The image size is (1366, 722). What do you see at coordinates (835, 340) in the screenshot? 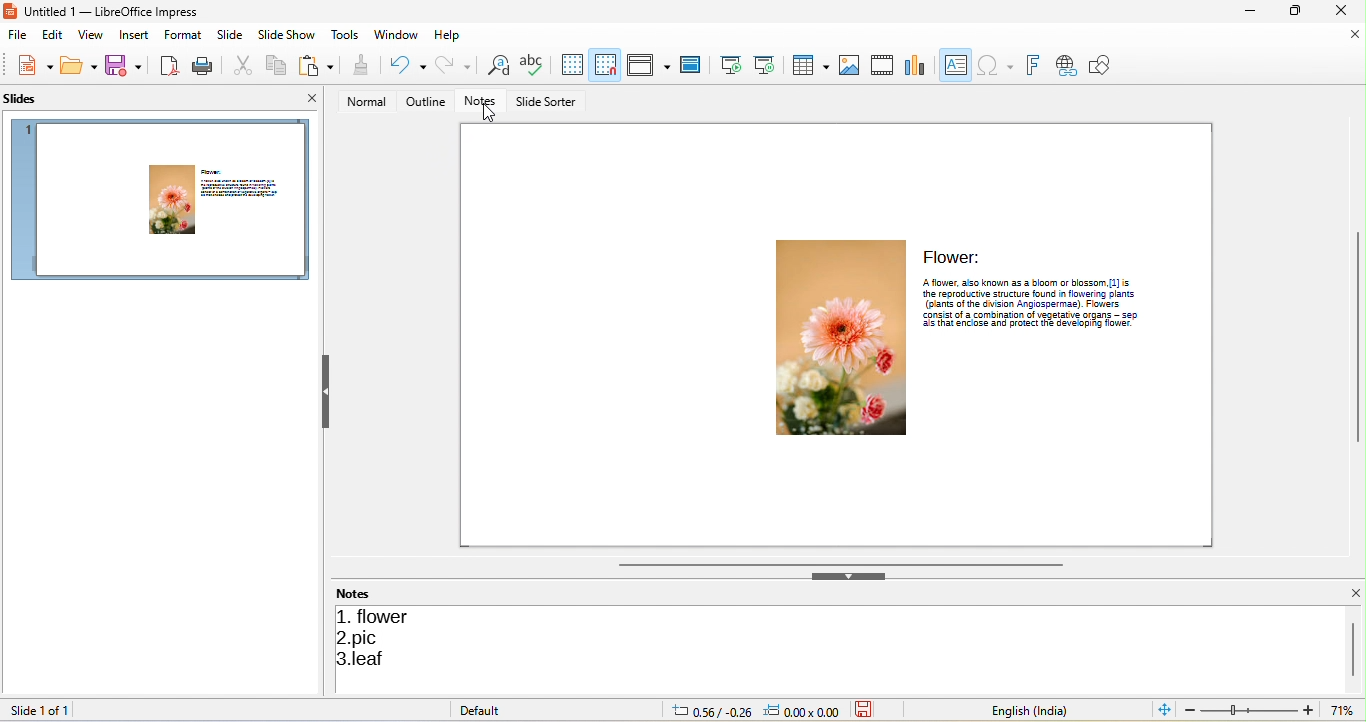
I see `image of flower` at bounding box center [835, 340].